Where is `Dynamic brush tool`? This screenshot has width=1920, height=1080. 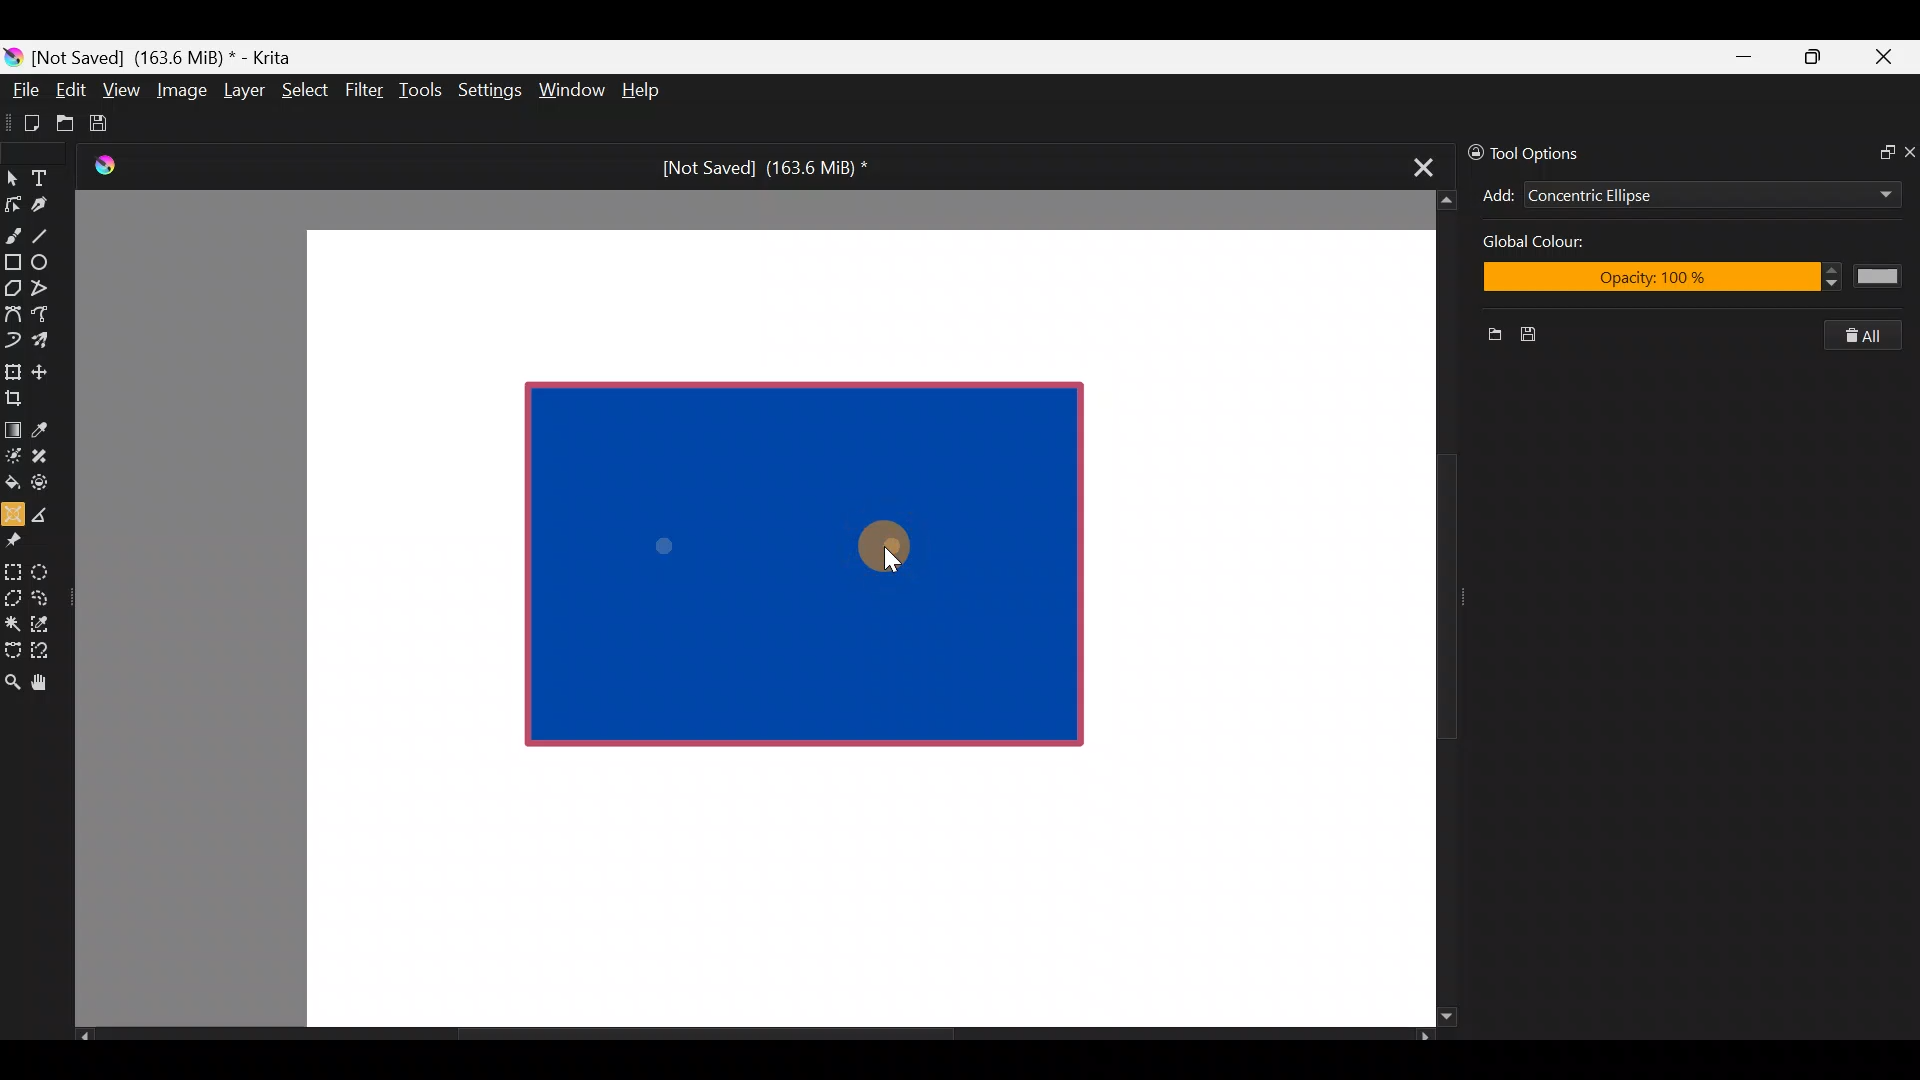 Dynamic brush tool is located at coordinates (14, 340).